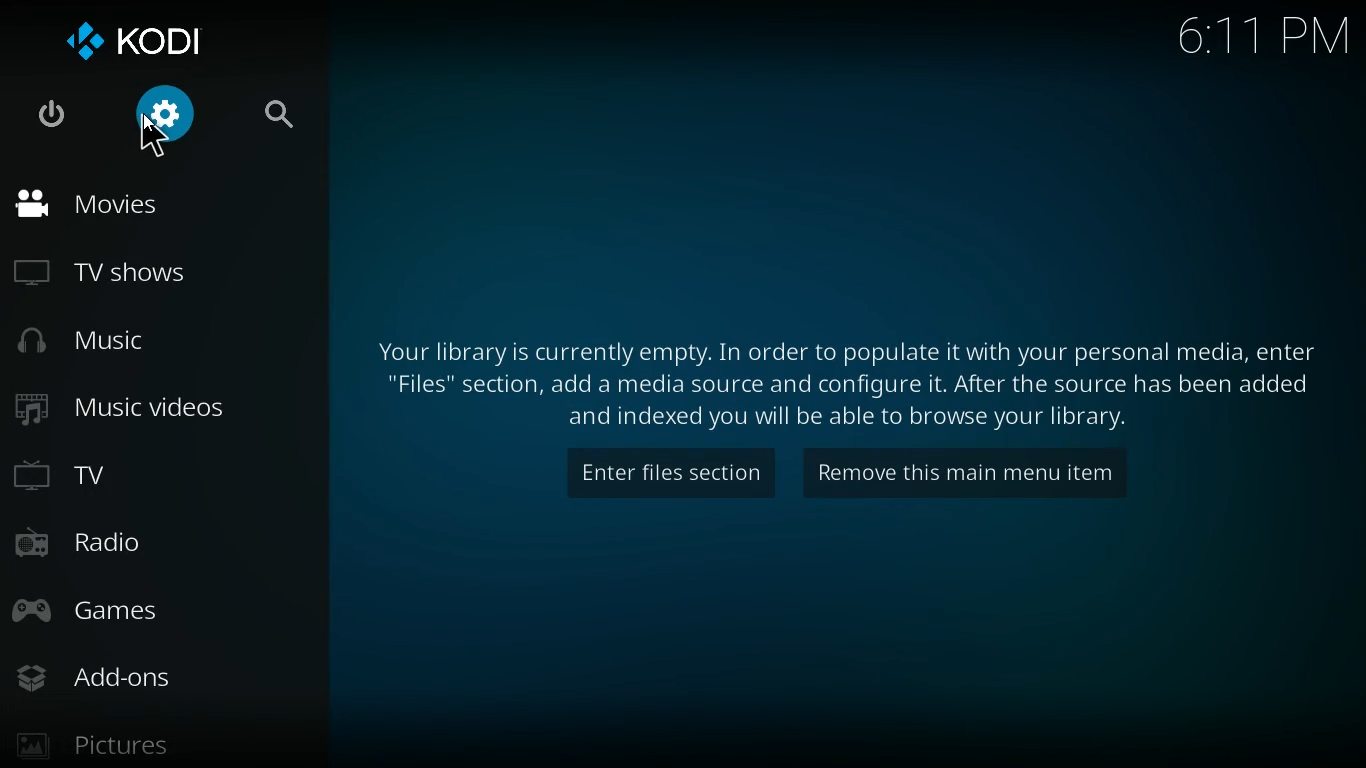  I want to click on time, so click(1262, 38).